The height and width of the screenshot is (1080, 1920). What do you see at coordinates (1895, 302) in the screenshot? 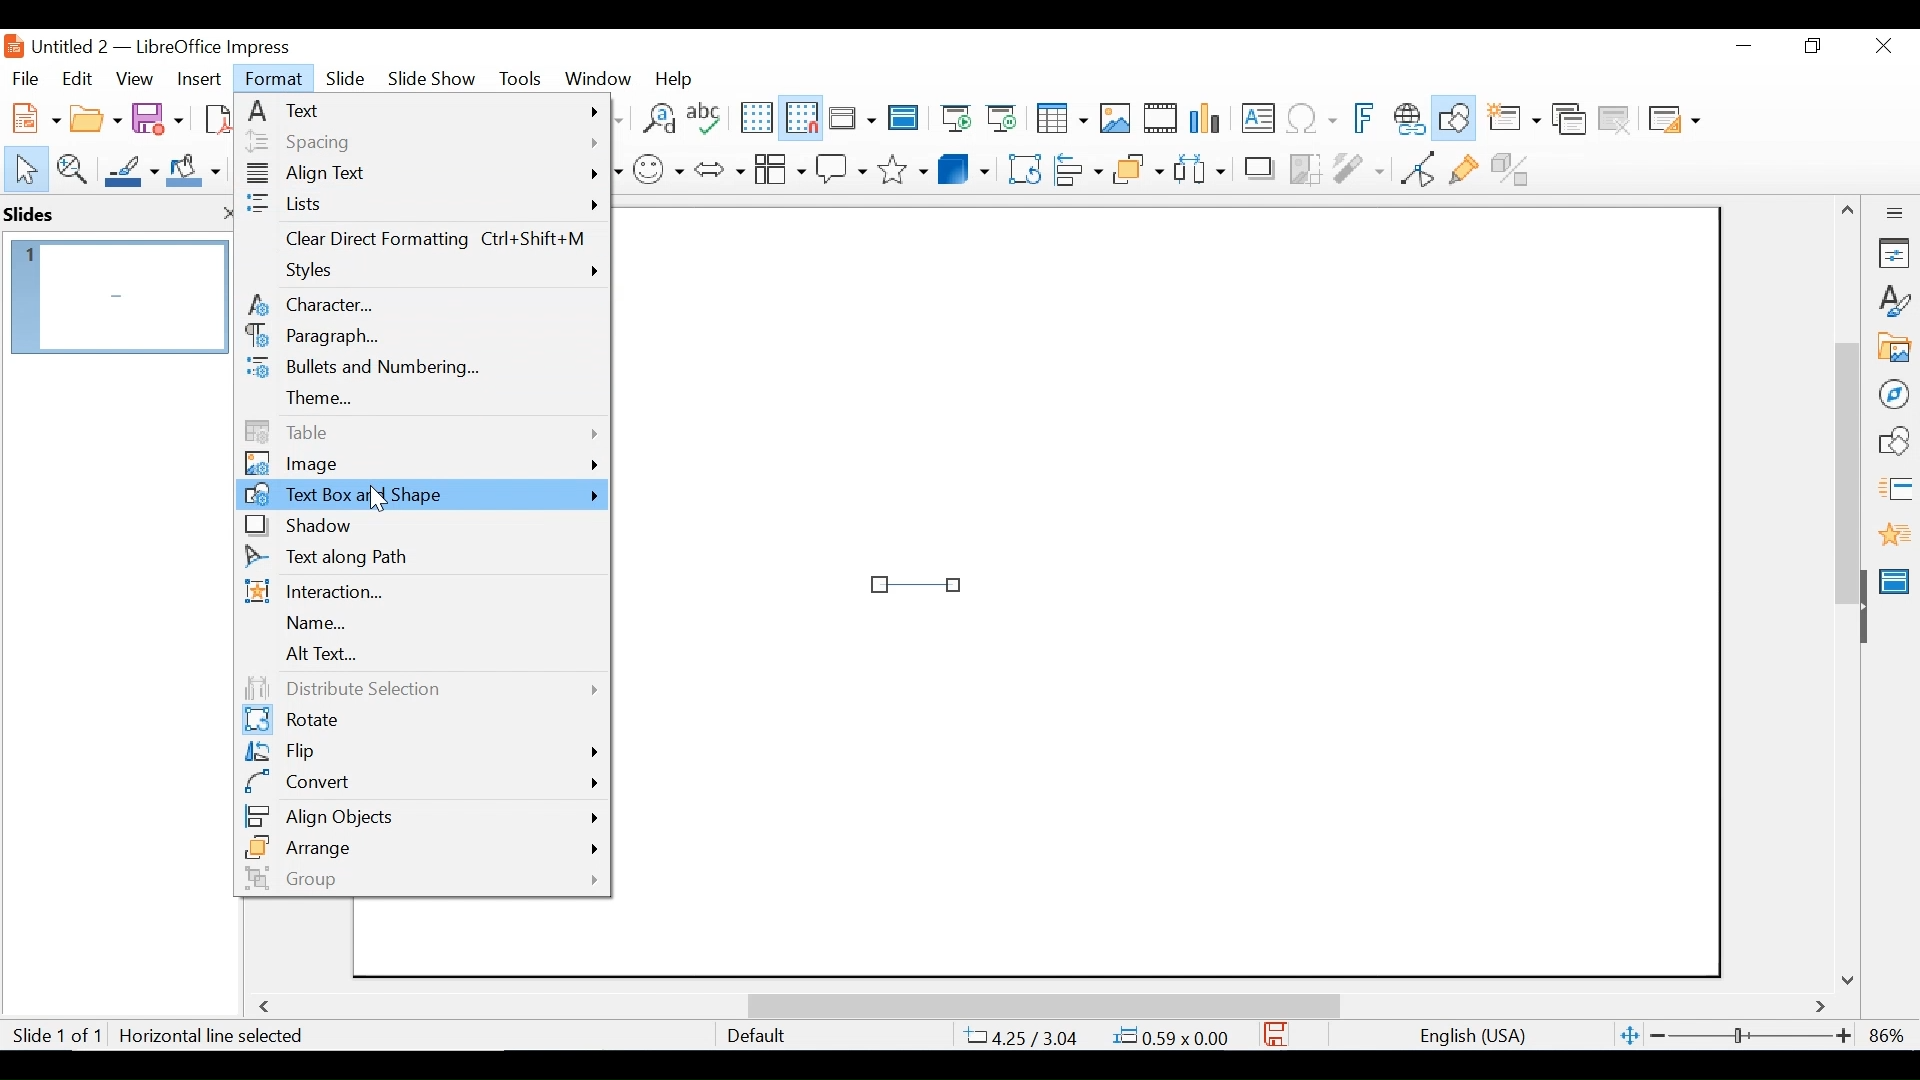
I see `Styles` at bounding box center [1895, 302].